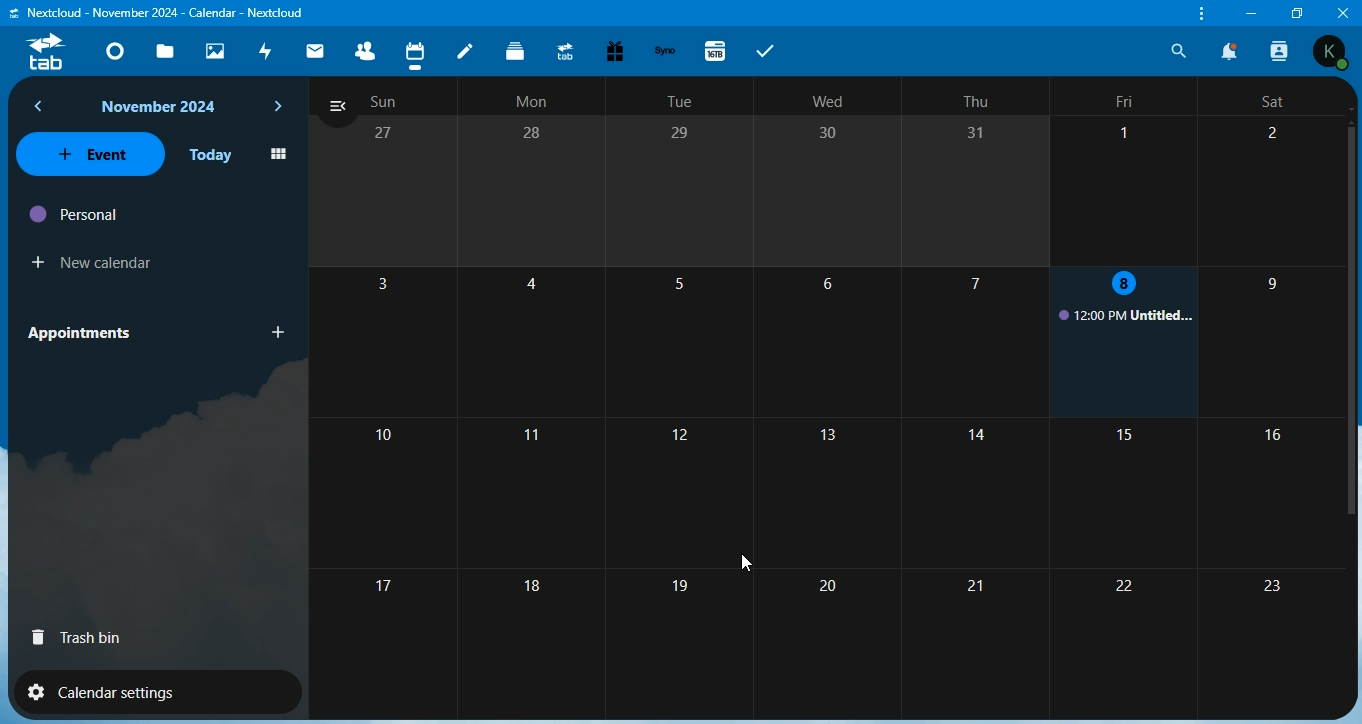 This screenshot has height=724, width=1362. Describe the element at coordinates (1298, 12) in the screenshot. I see `restore window` at that location.